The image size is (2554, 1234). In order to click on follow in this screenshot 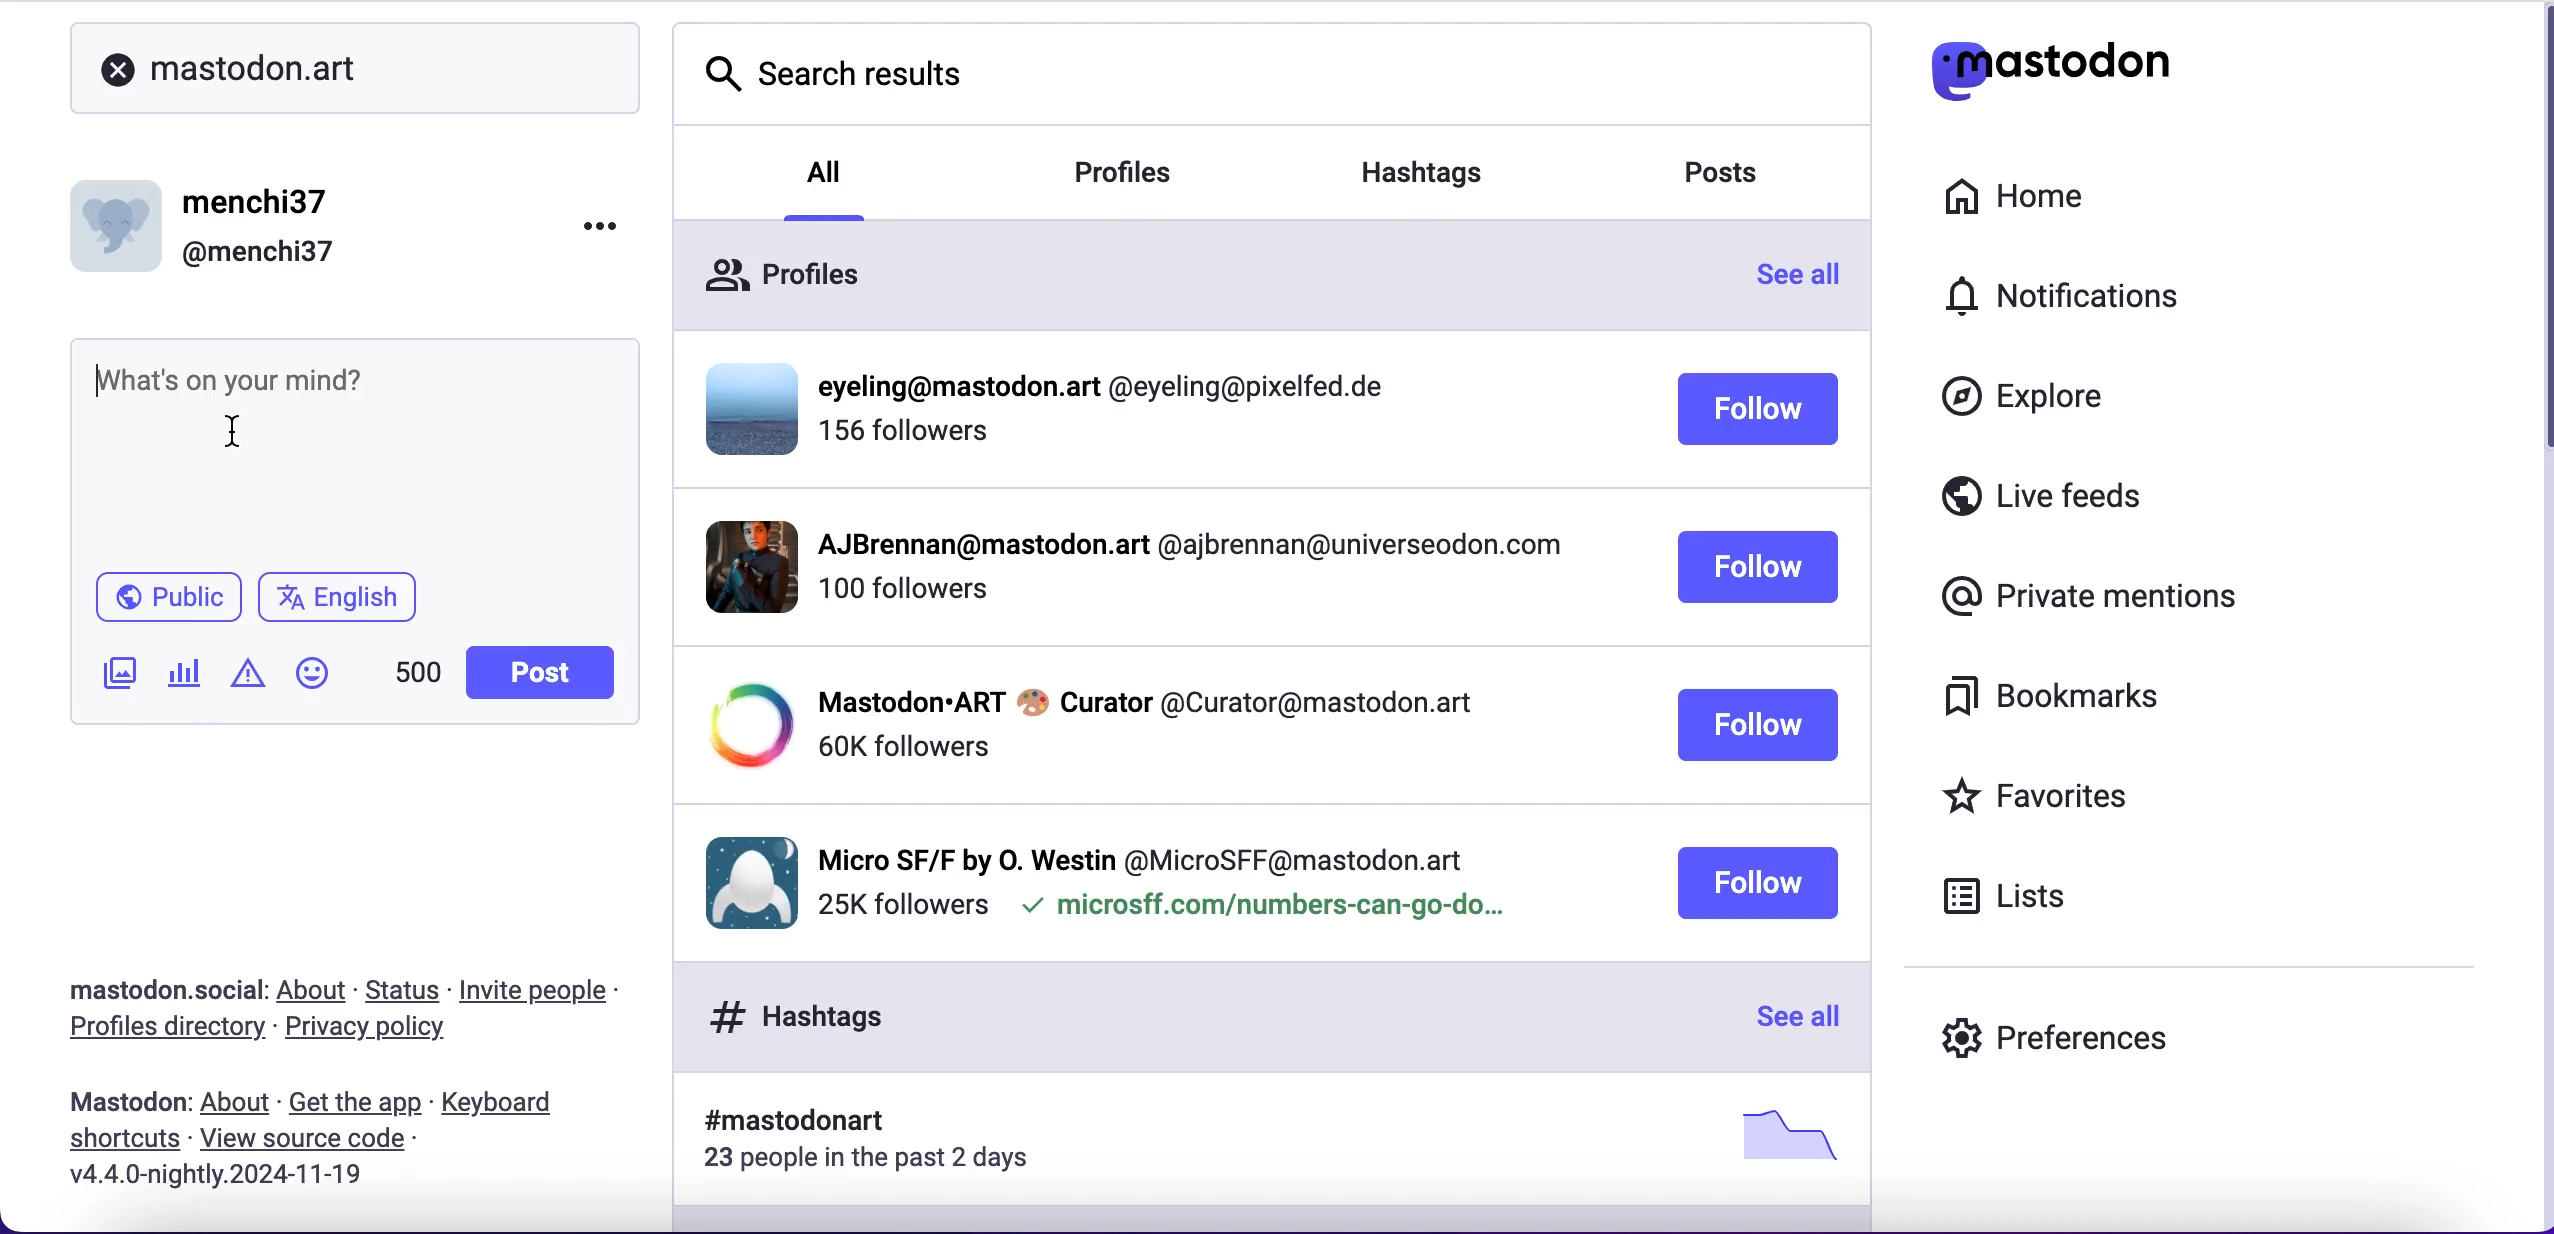, I will do `click(1758, 412)`.